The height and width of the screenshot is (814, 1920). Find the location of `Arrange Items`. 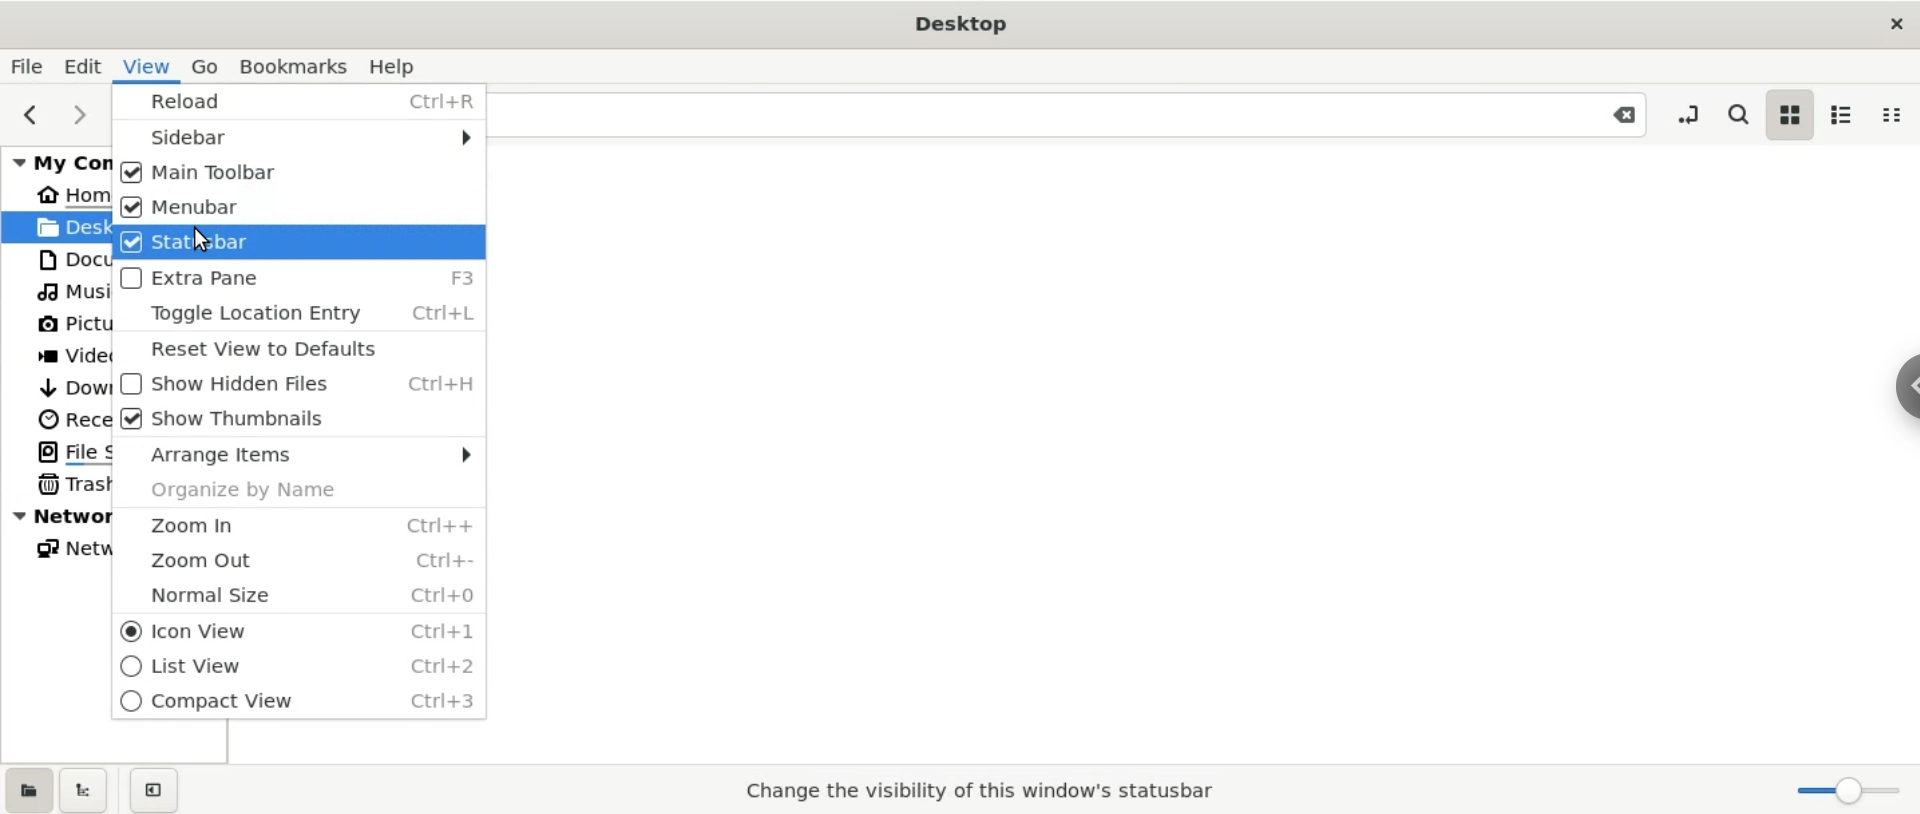

Arrange Items is located at coordinates (296, 458).